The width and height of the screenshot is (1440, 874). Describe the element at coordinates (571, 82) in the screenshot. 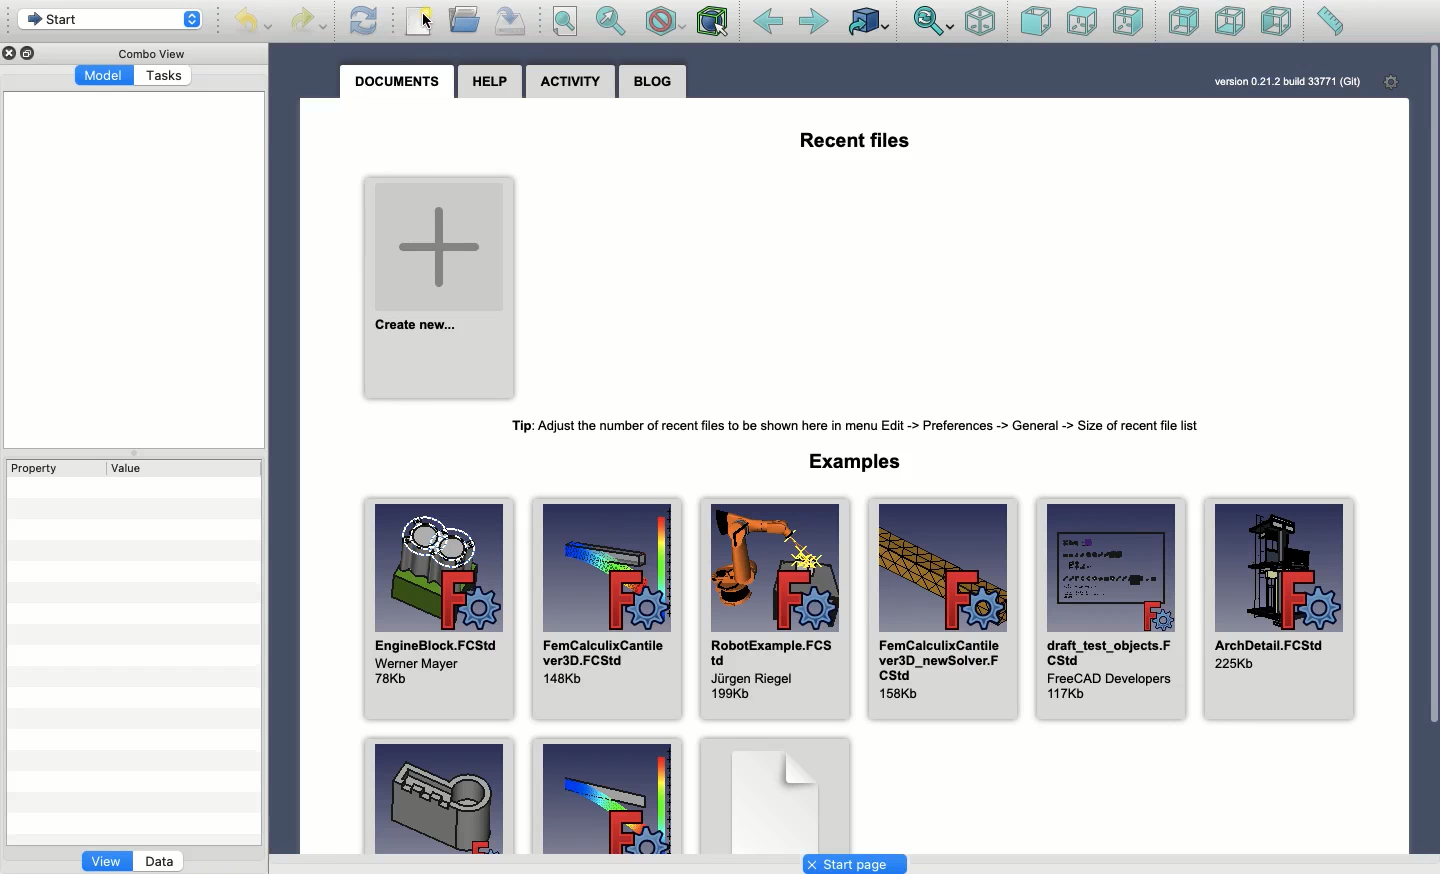

I see `Activity ` at that location.